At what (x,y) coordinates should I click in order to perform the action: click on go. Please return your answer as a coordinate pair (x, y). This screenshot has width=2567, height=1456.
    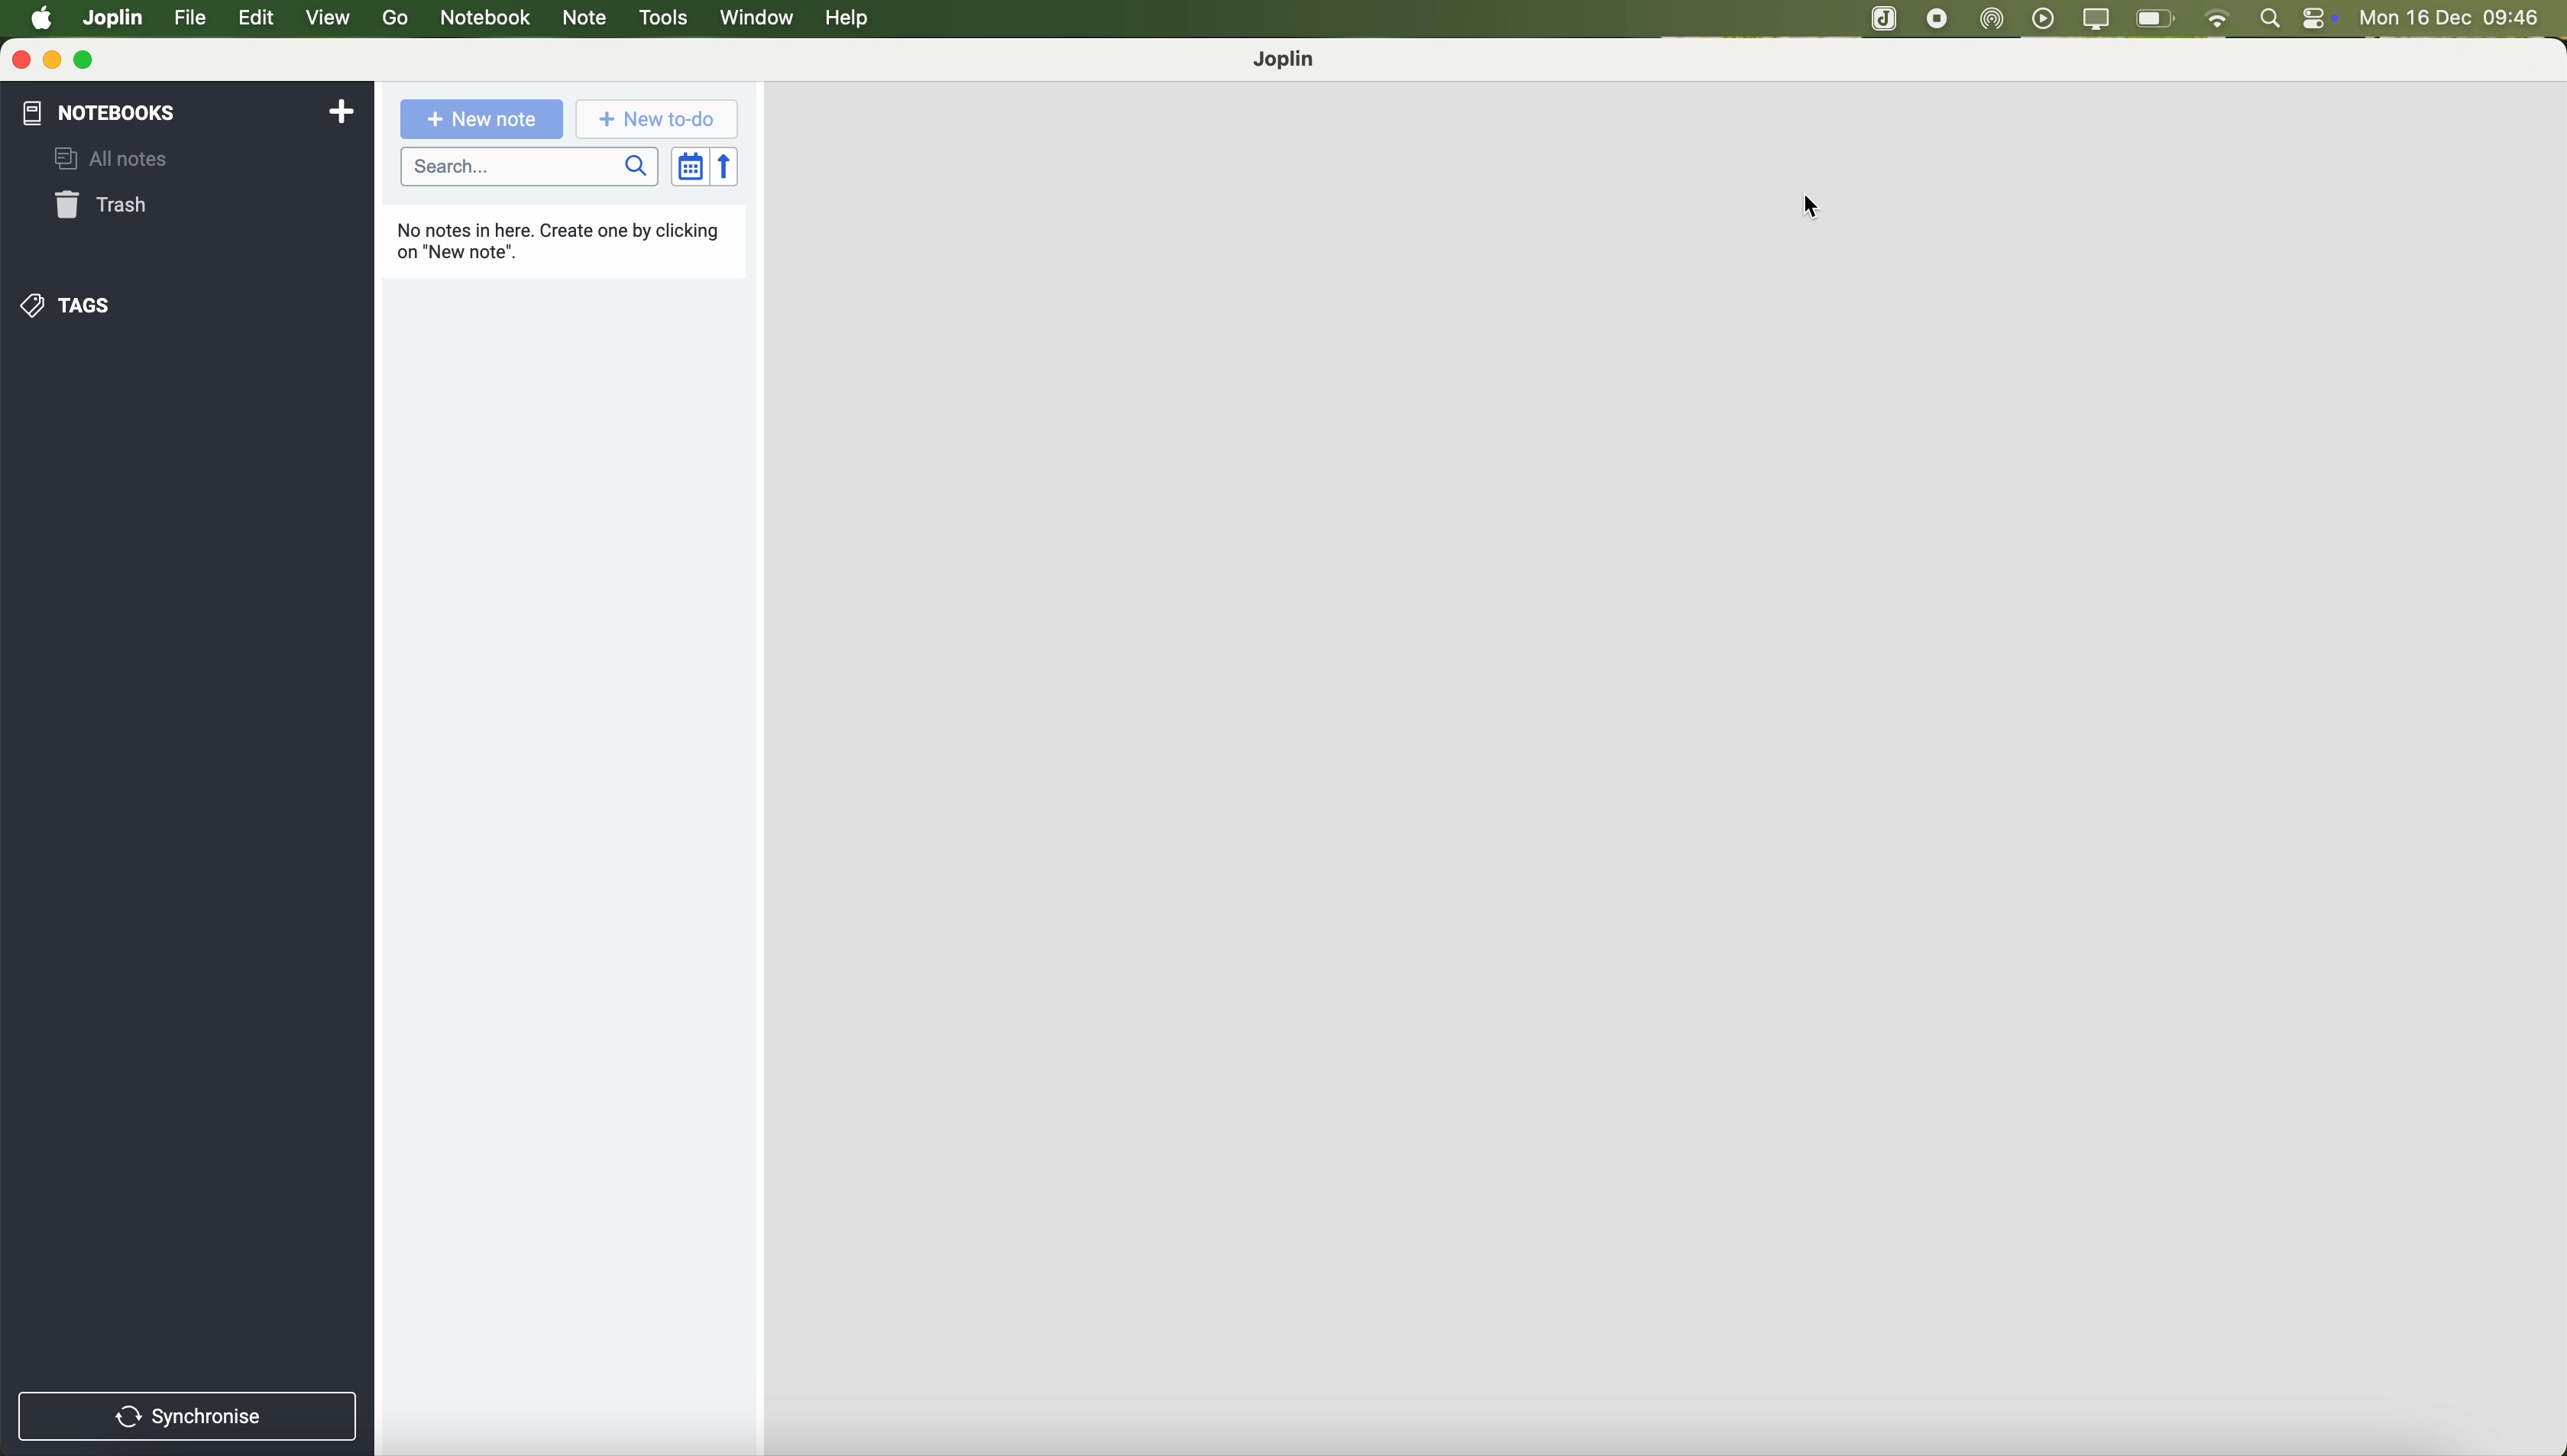
    Looking at the image, I should click on (395, 19).